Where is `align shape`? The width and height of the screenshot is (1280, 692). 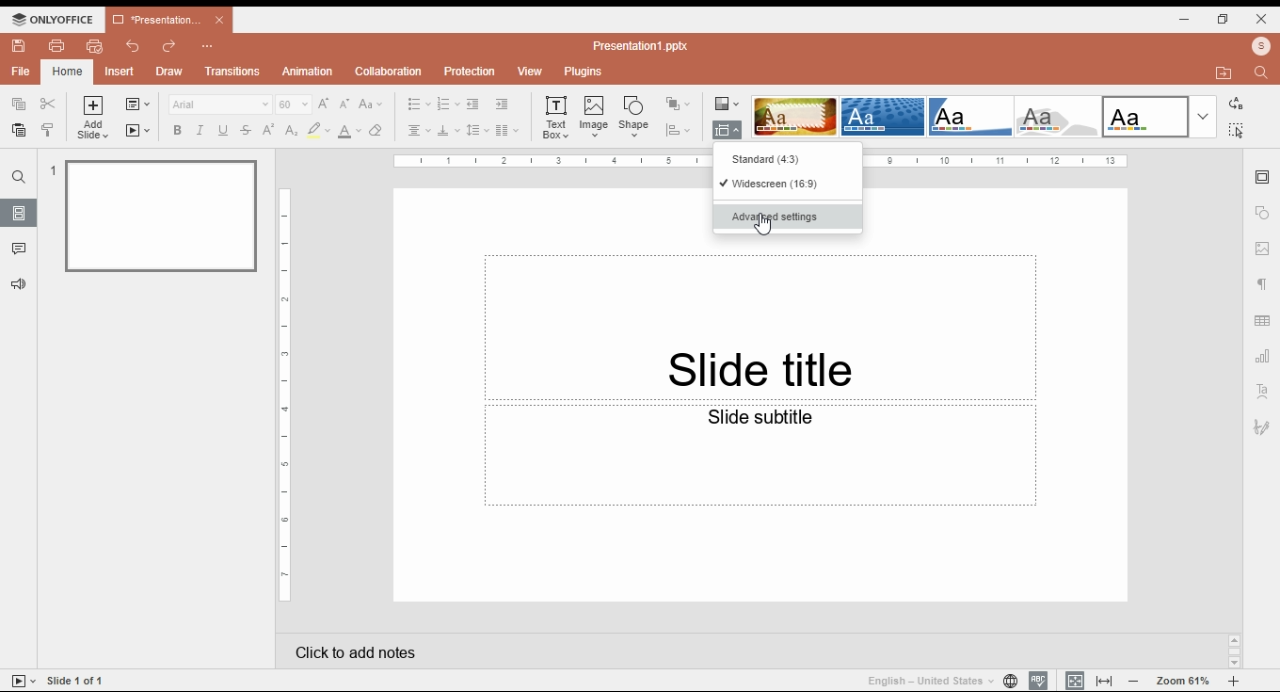
align shape is located at coordinates (680, 130).